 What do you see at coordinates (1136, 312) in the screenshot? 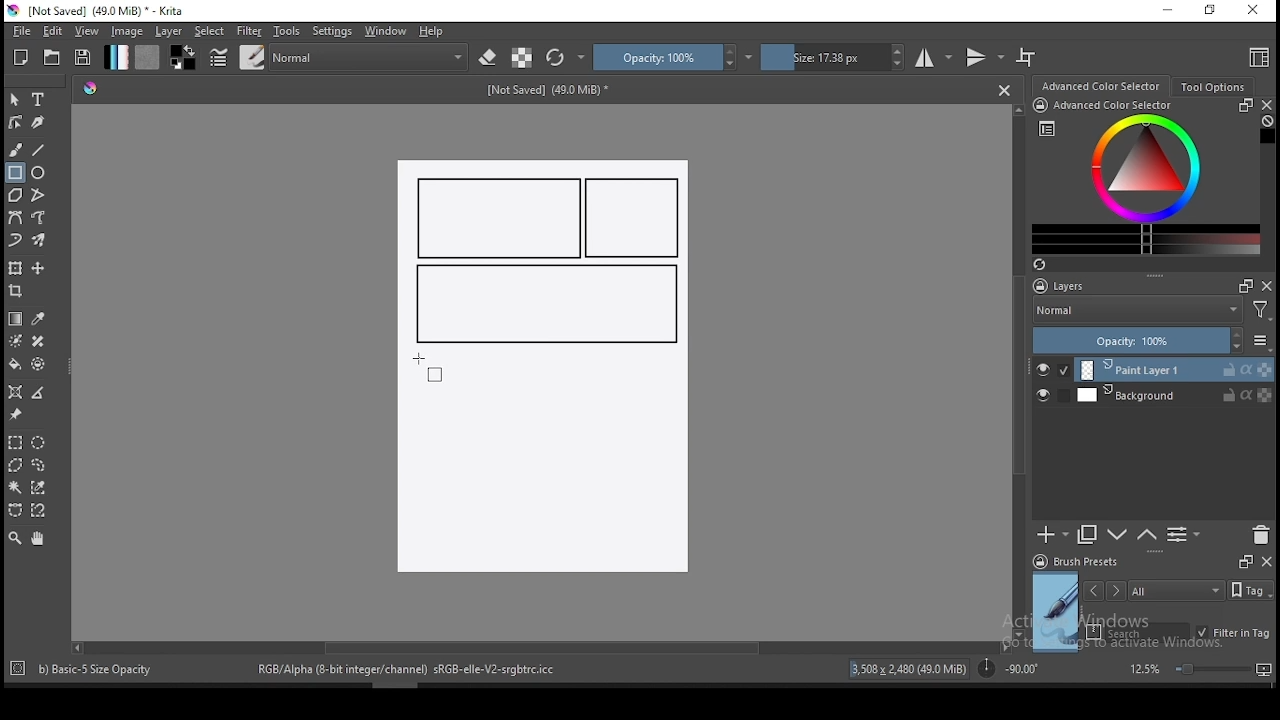
I see `blending mode` at bounding box center [1136, 312].